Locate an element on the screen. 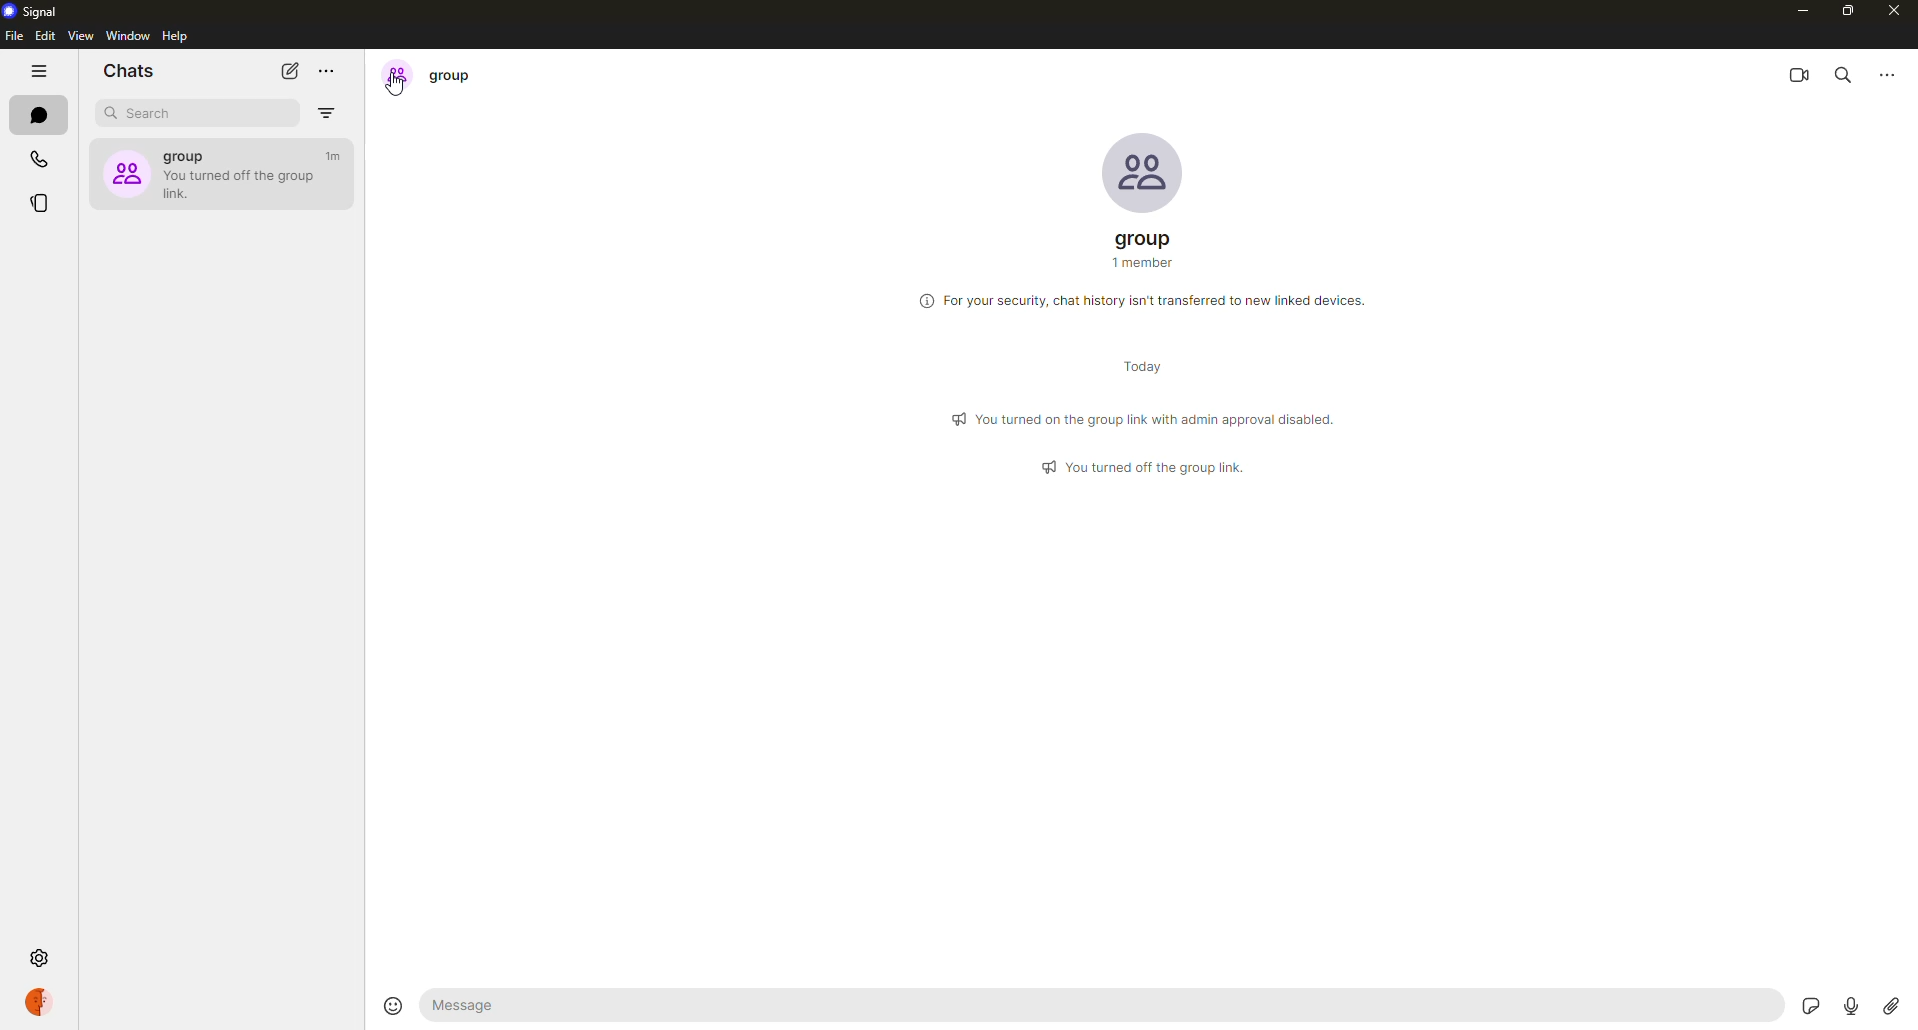  info is located at coordinates (1141, 301).